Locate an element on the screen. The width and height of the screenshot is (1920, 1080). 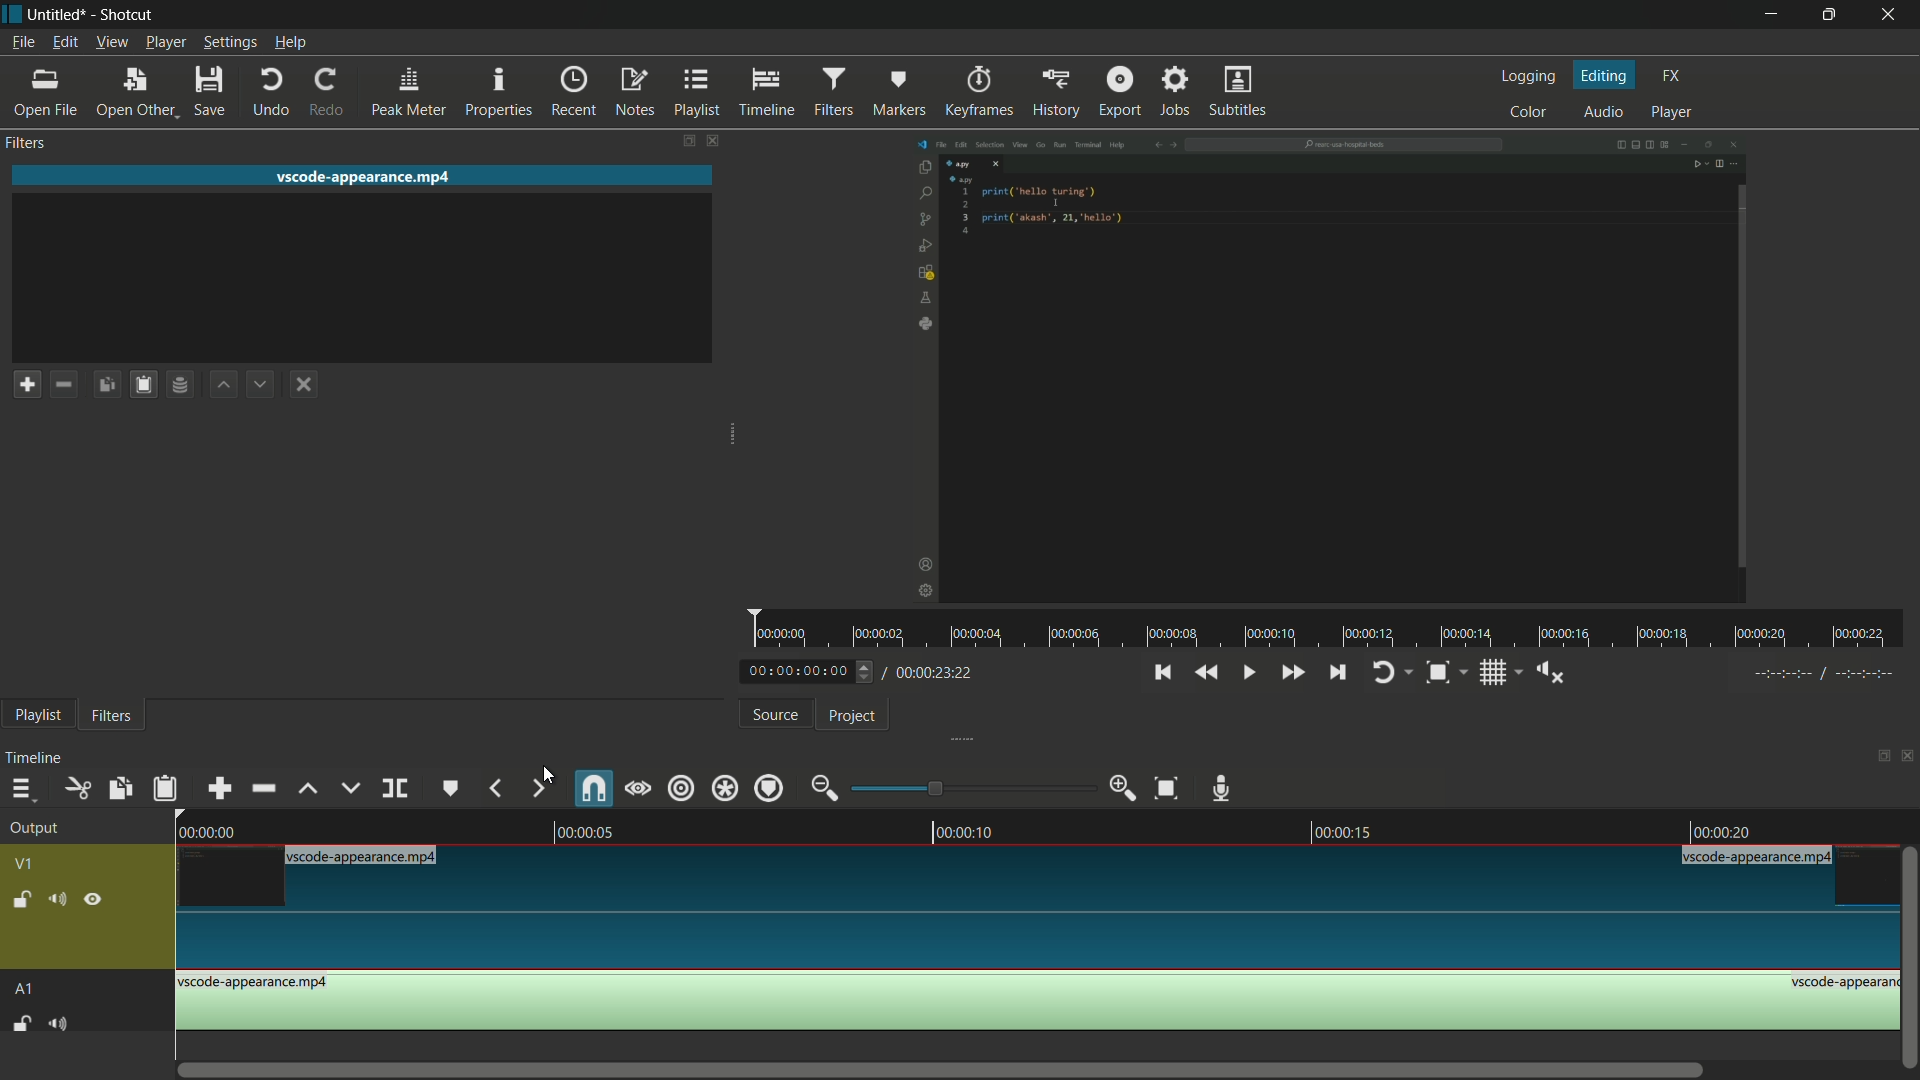
editing is located at coordinates (1605, 76).